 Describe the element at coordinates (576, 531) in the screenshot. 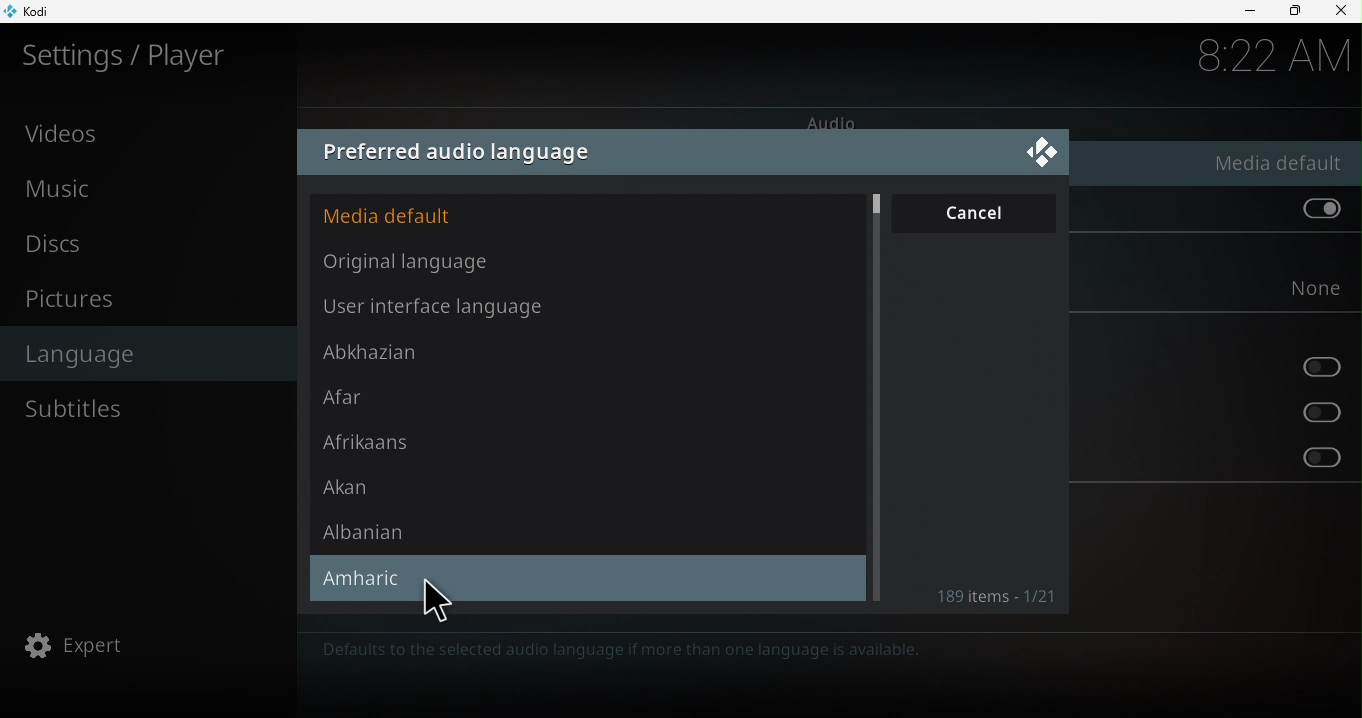

I see `Albanian` at that location.